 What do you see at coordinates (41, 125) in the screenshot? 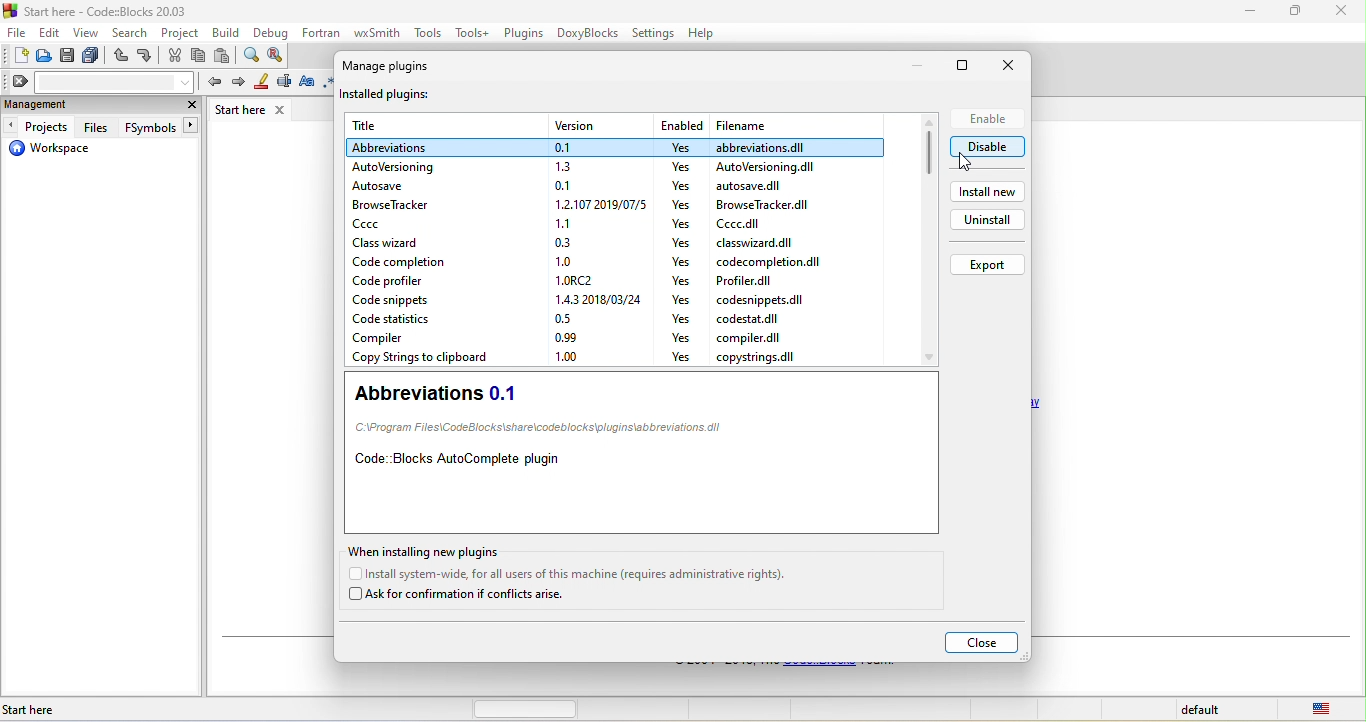
I see `projects` at bounding box center [41, 125].